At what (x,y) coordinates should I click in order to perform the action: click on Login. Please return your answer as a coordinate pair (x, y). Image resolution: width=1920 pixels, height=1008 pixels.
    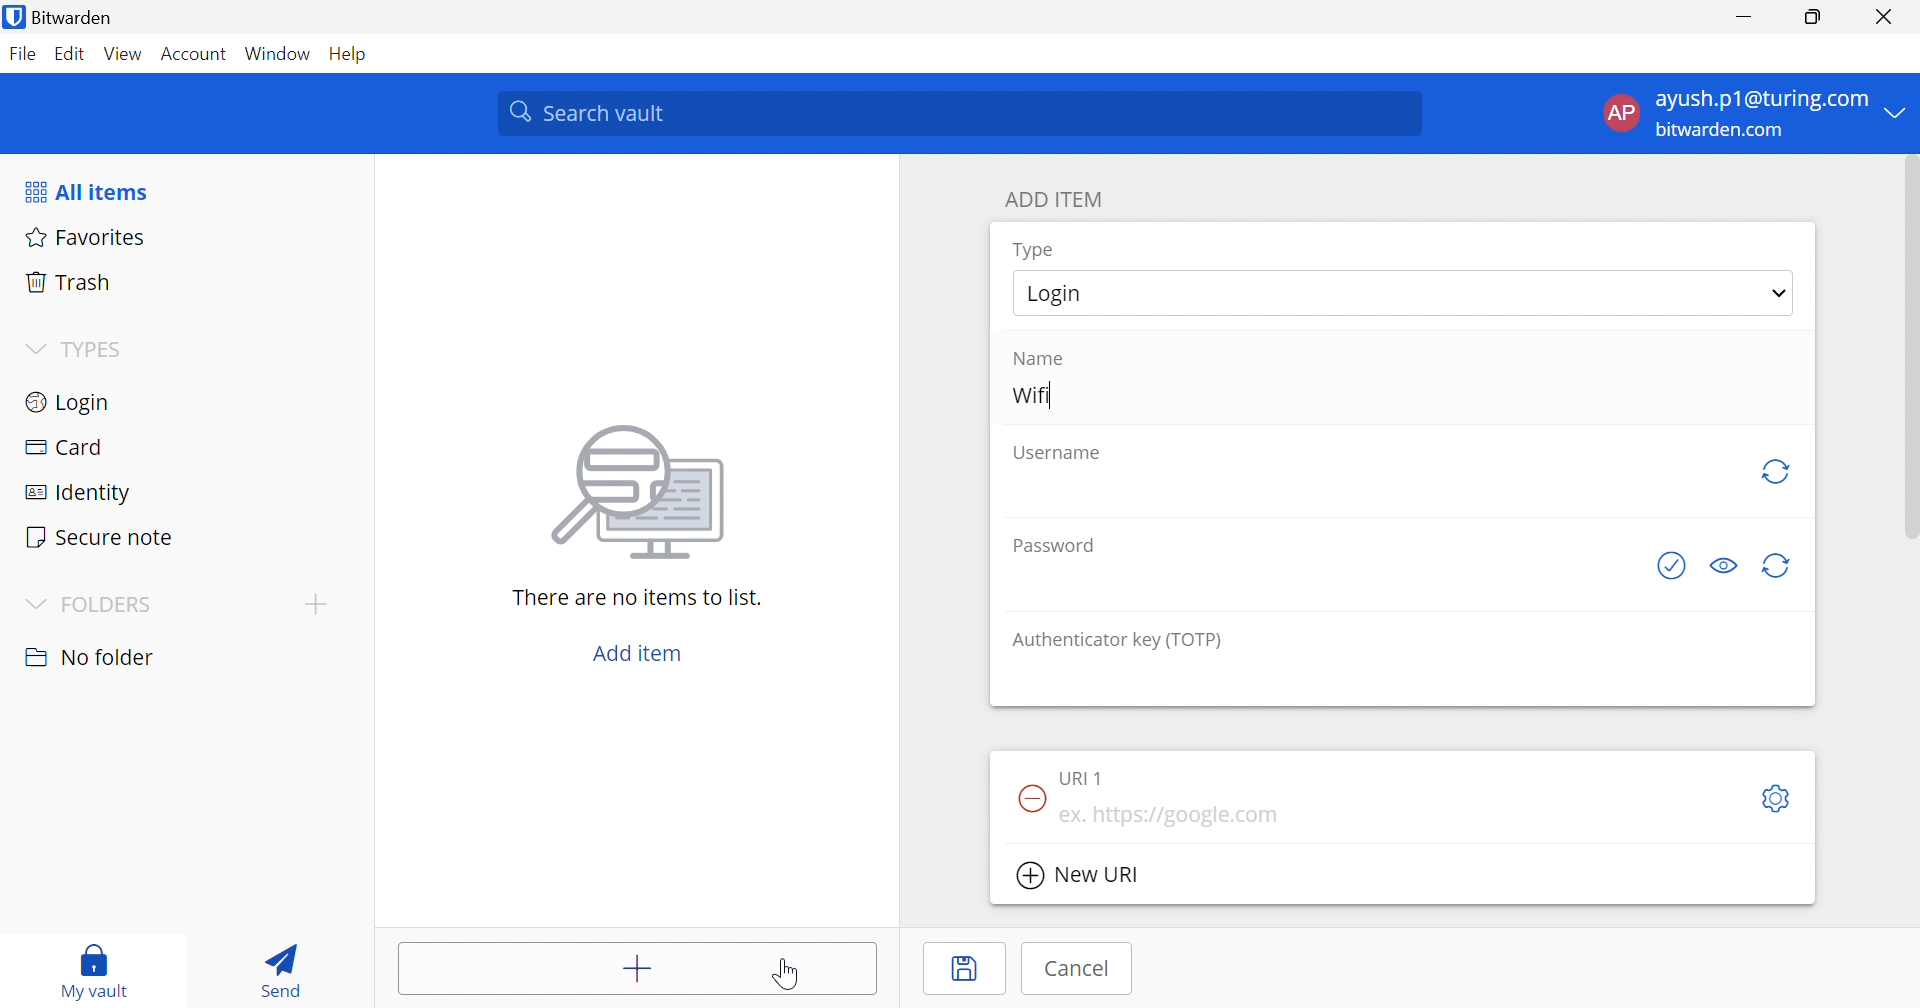
    Looking at the image, I should click on (1064, 293).